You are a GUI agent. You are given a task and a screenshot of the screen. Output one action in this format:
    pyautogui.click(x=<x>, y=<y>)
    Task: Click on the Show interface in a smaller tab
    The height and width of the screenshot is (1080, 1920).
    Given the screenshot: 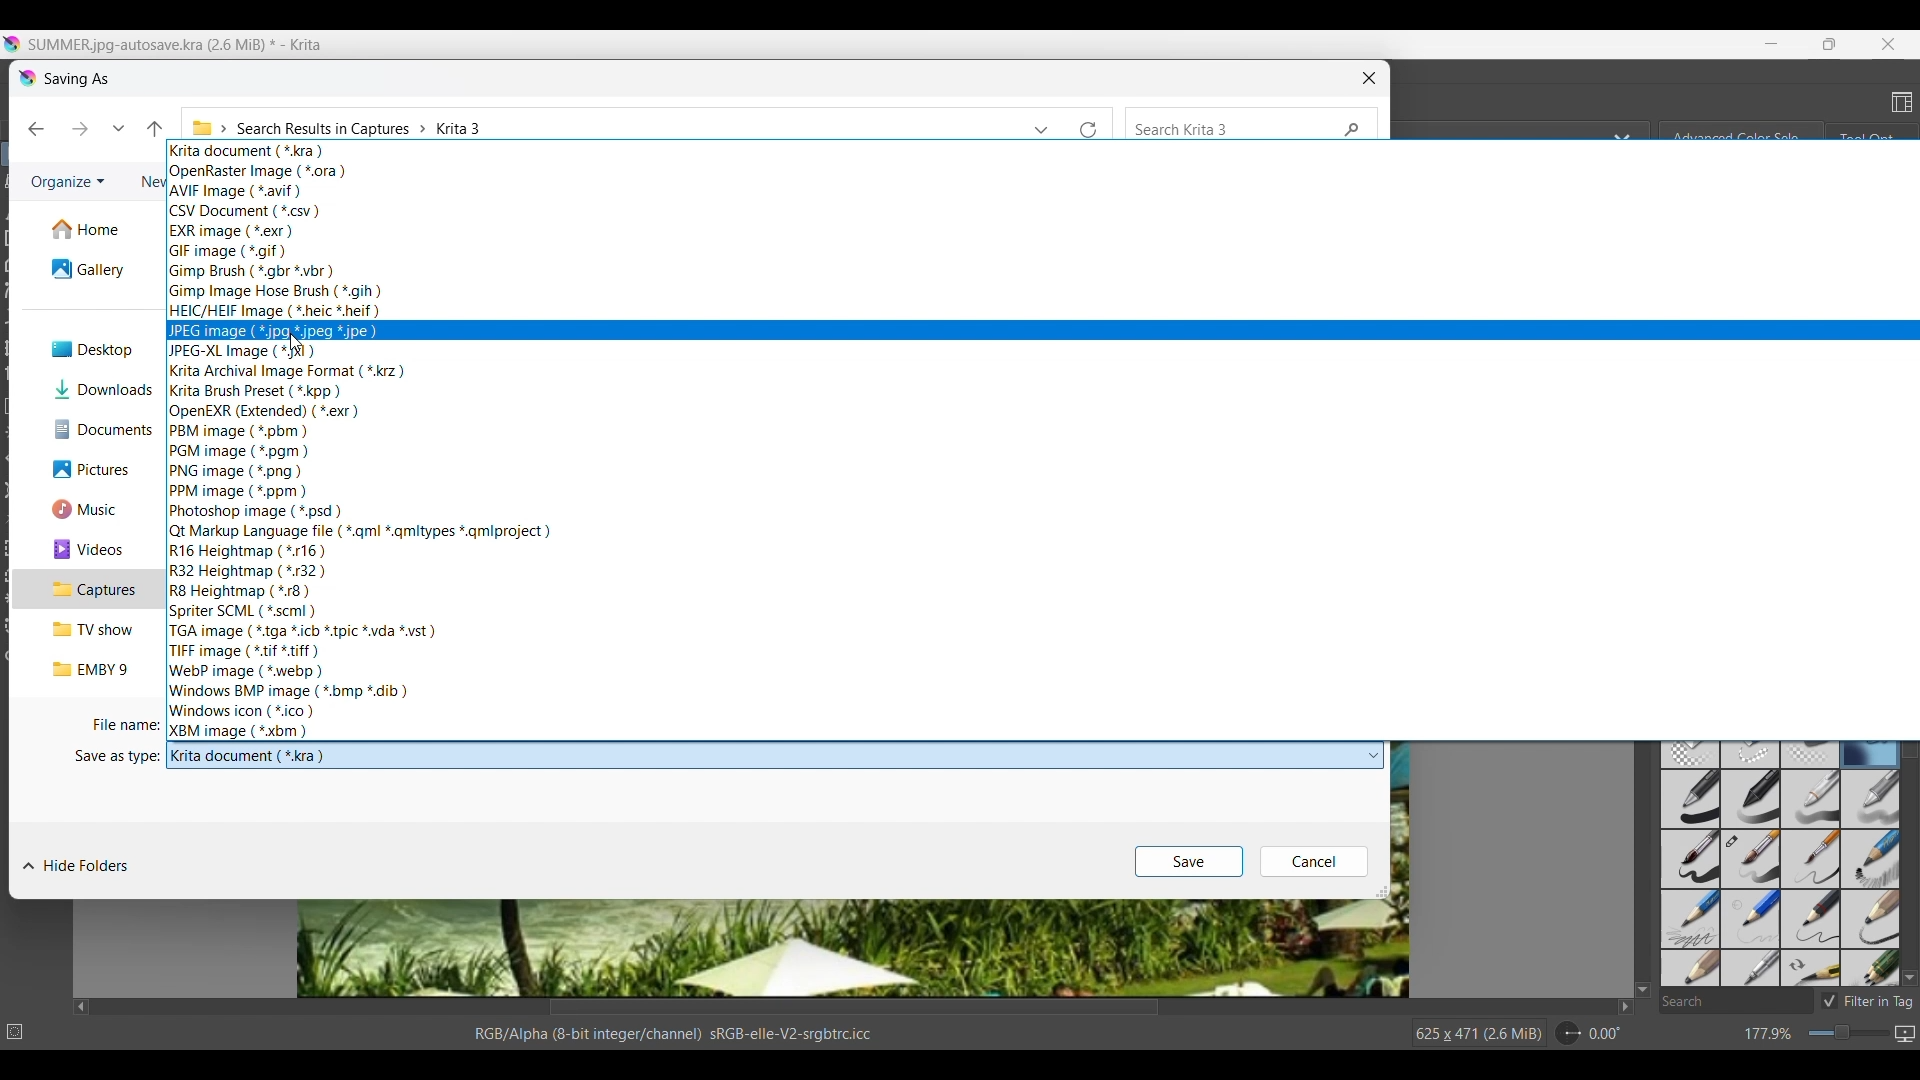 What is the action you would take?
    pyautogui.click(x=1830, y=43)
    